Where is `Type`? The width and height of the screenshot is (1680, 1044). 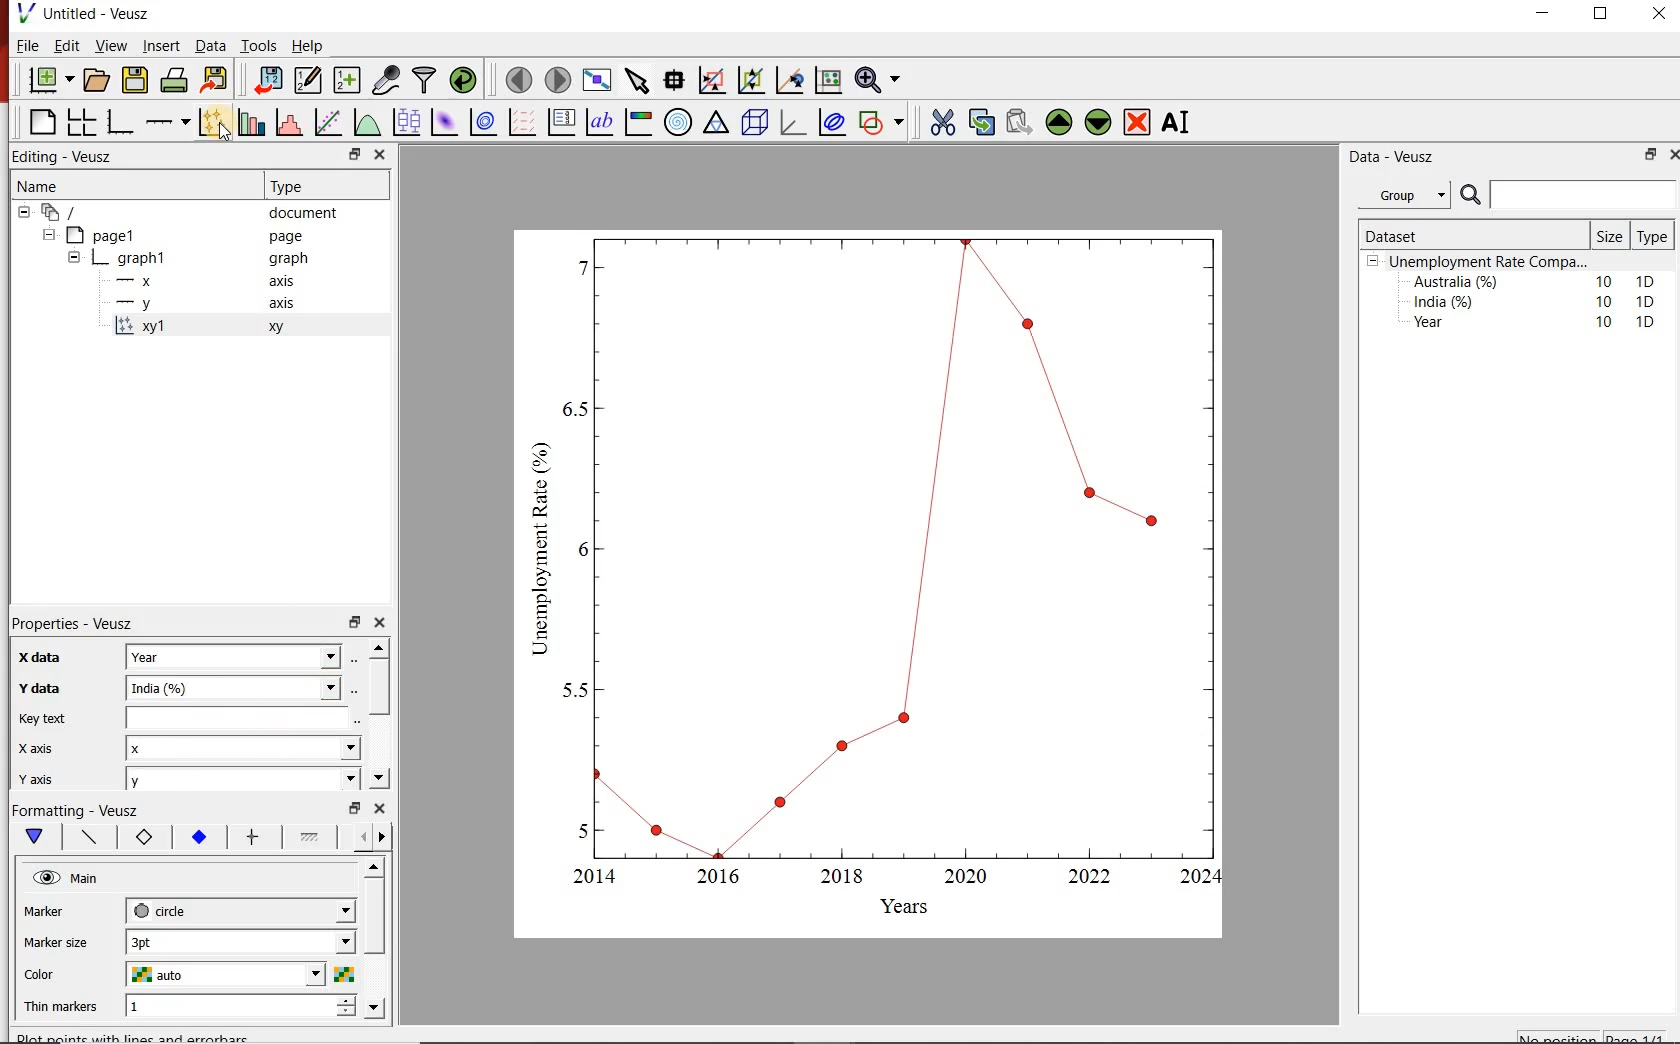 Type is located at coordinates (1651, 237).